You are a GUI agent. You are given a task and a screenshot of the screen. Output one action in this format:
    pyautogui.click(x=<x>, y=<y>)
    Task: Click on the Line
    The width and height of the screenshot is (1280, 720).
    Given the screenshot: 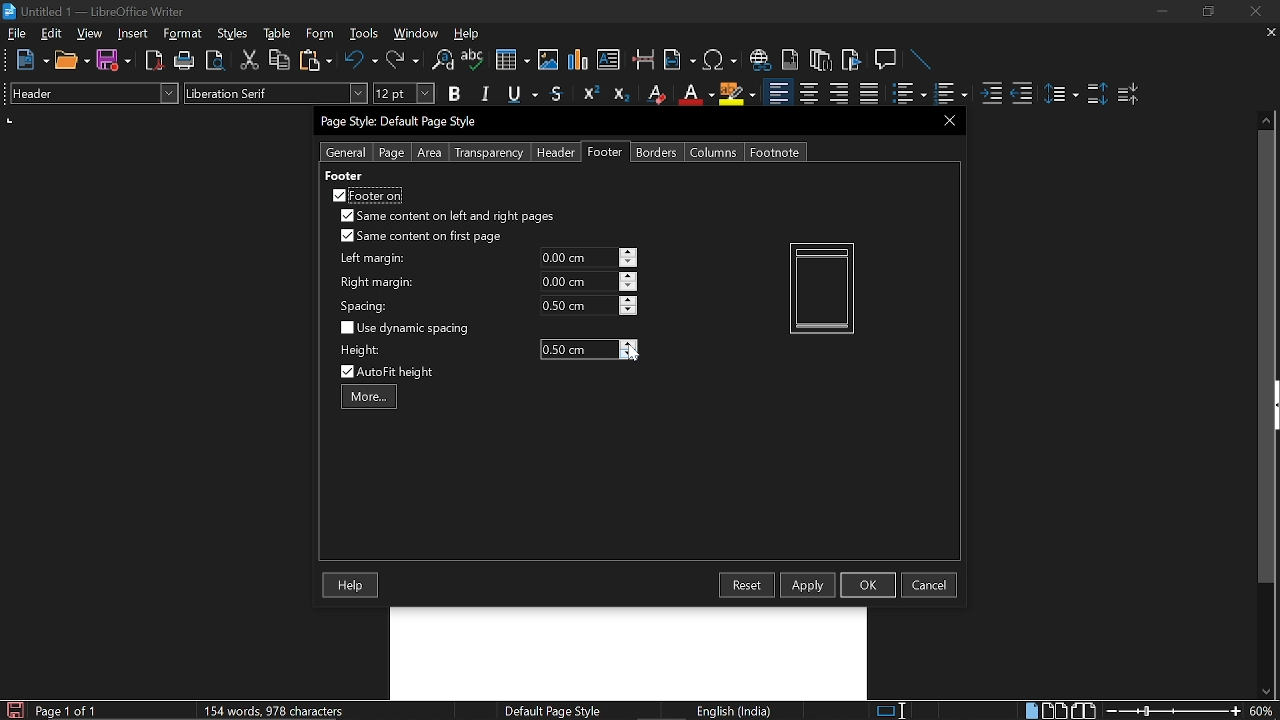 What is the action you would take?
    pyautogui.click(x=922, y=61)
    